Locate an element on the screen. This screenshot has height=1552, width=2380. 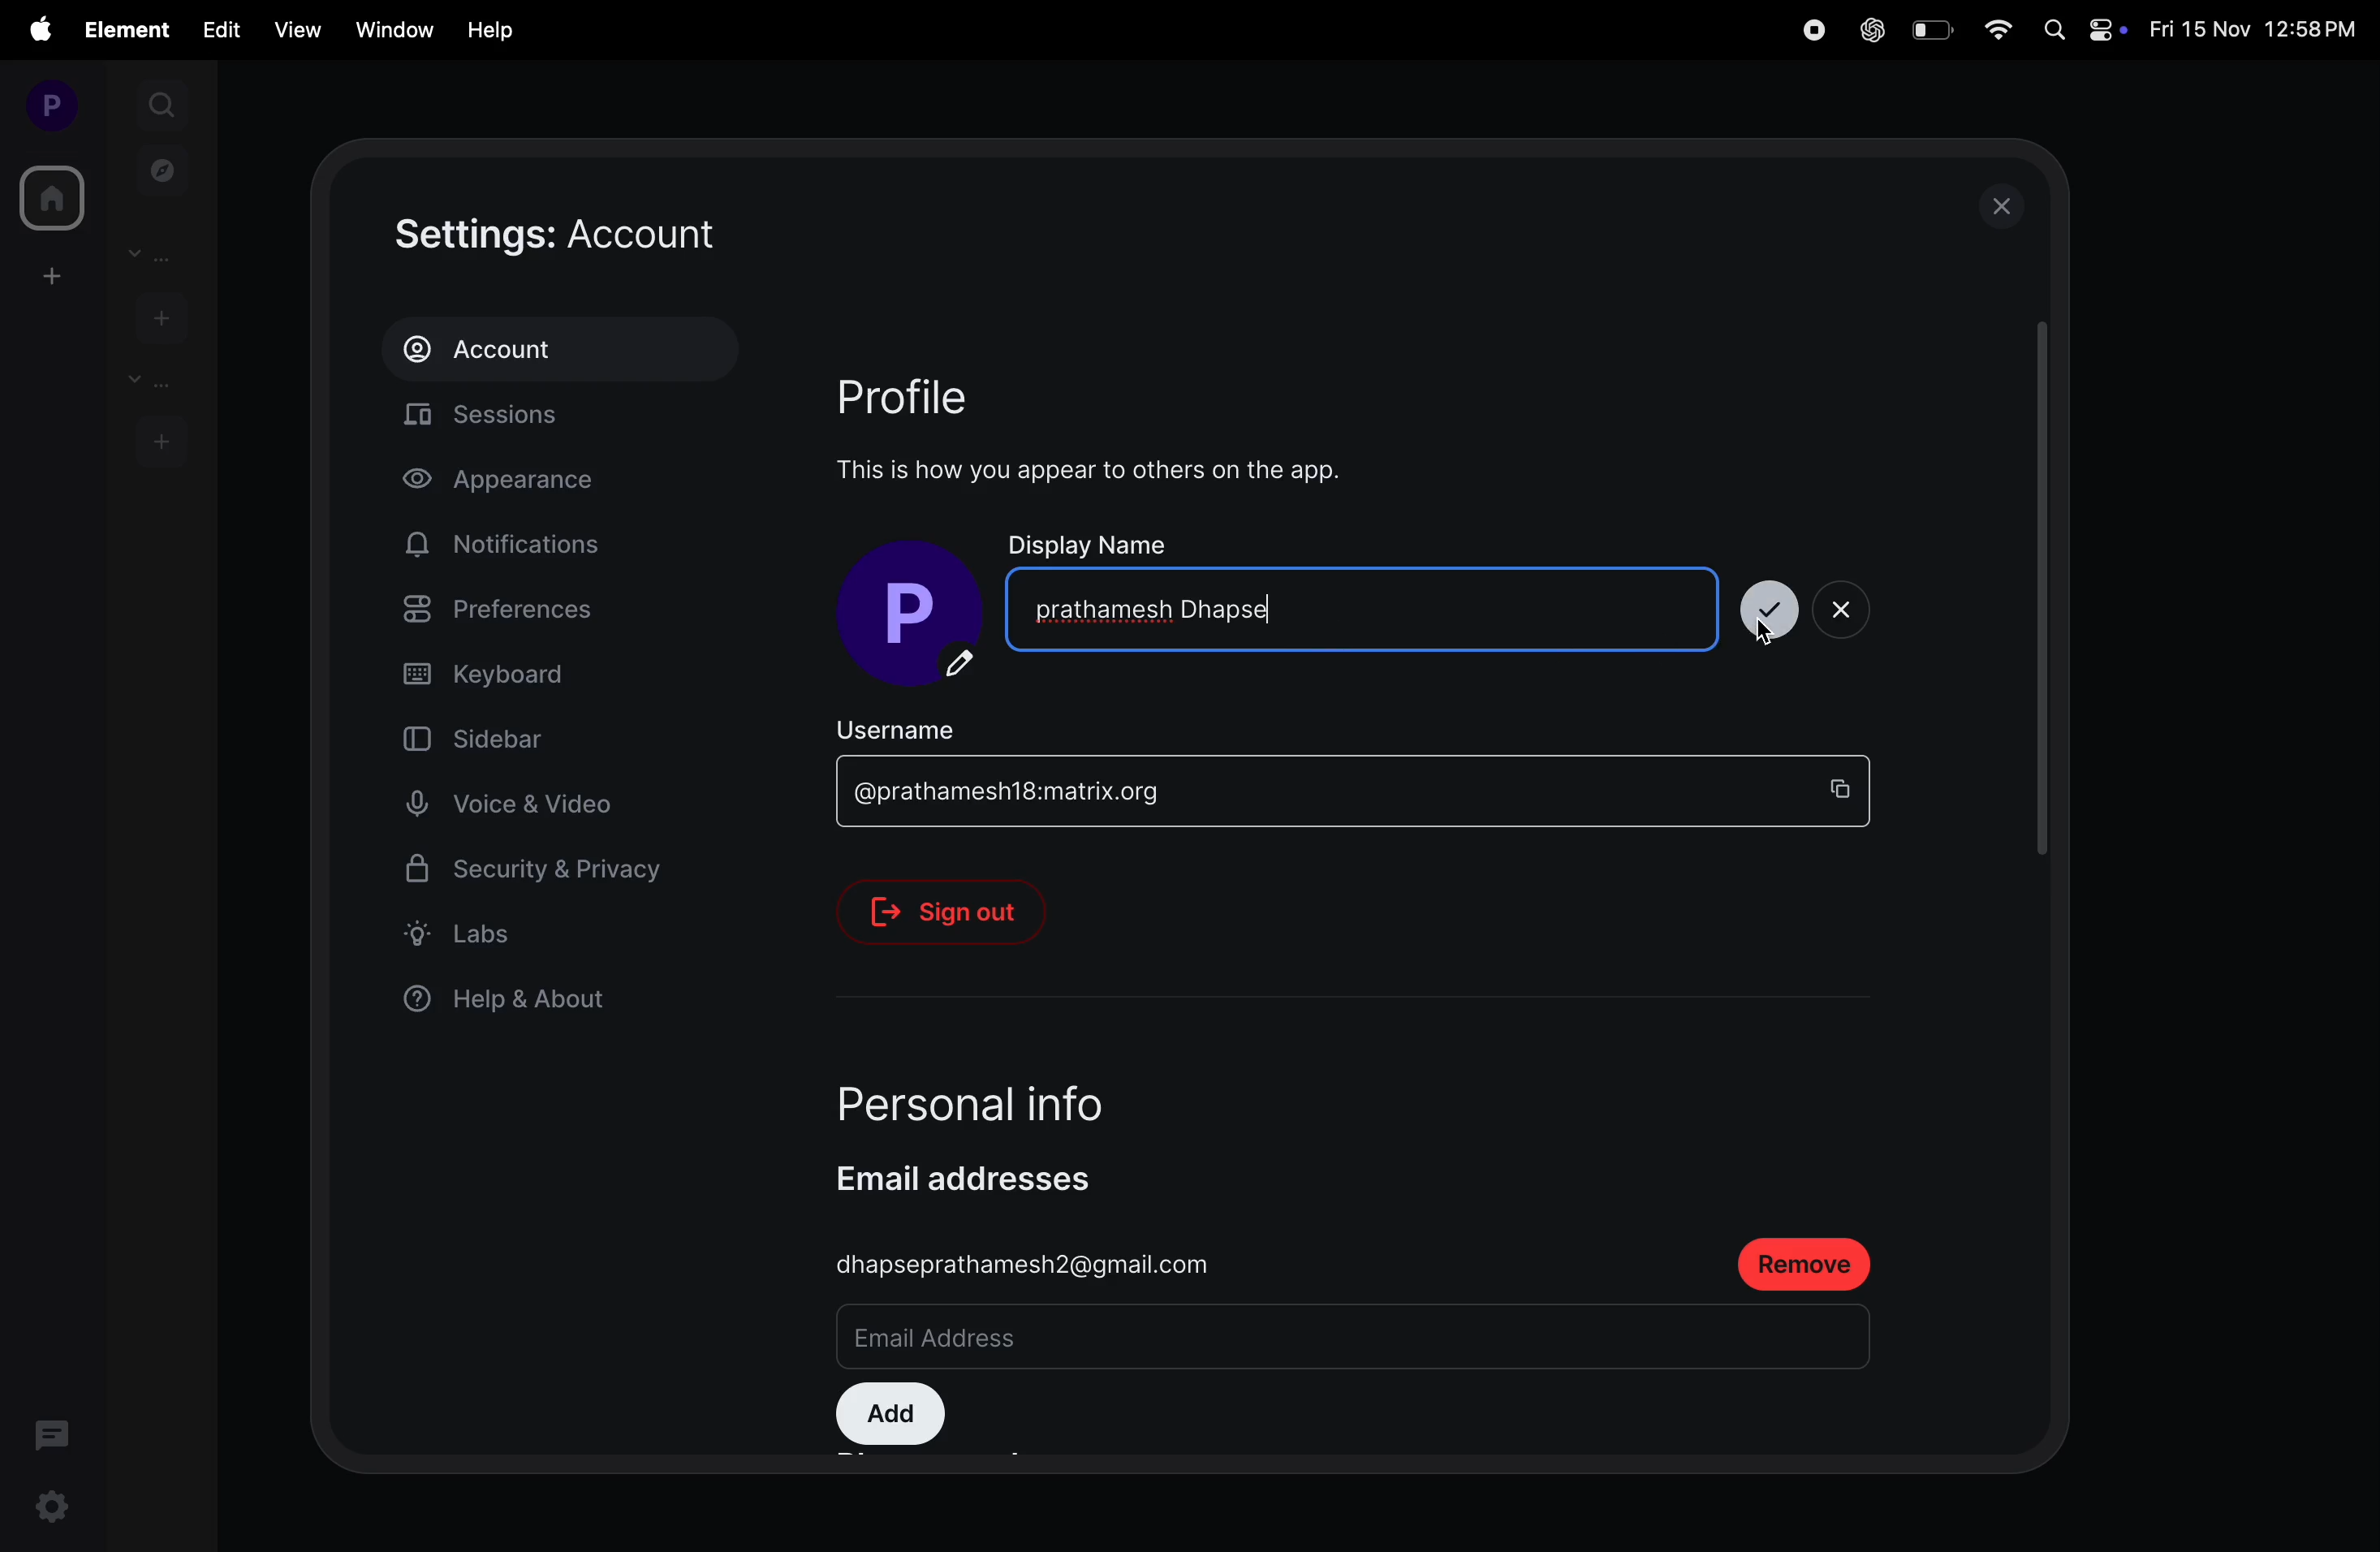
wifi is located at coordinates (2000, 31).